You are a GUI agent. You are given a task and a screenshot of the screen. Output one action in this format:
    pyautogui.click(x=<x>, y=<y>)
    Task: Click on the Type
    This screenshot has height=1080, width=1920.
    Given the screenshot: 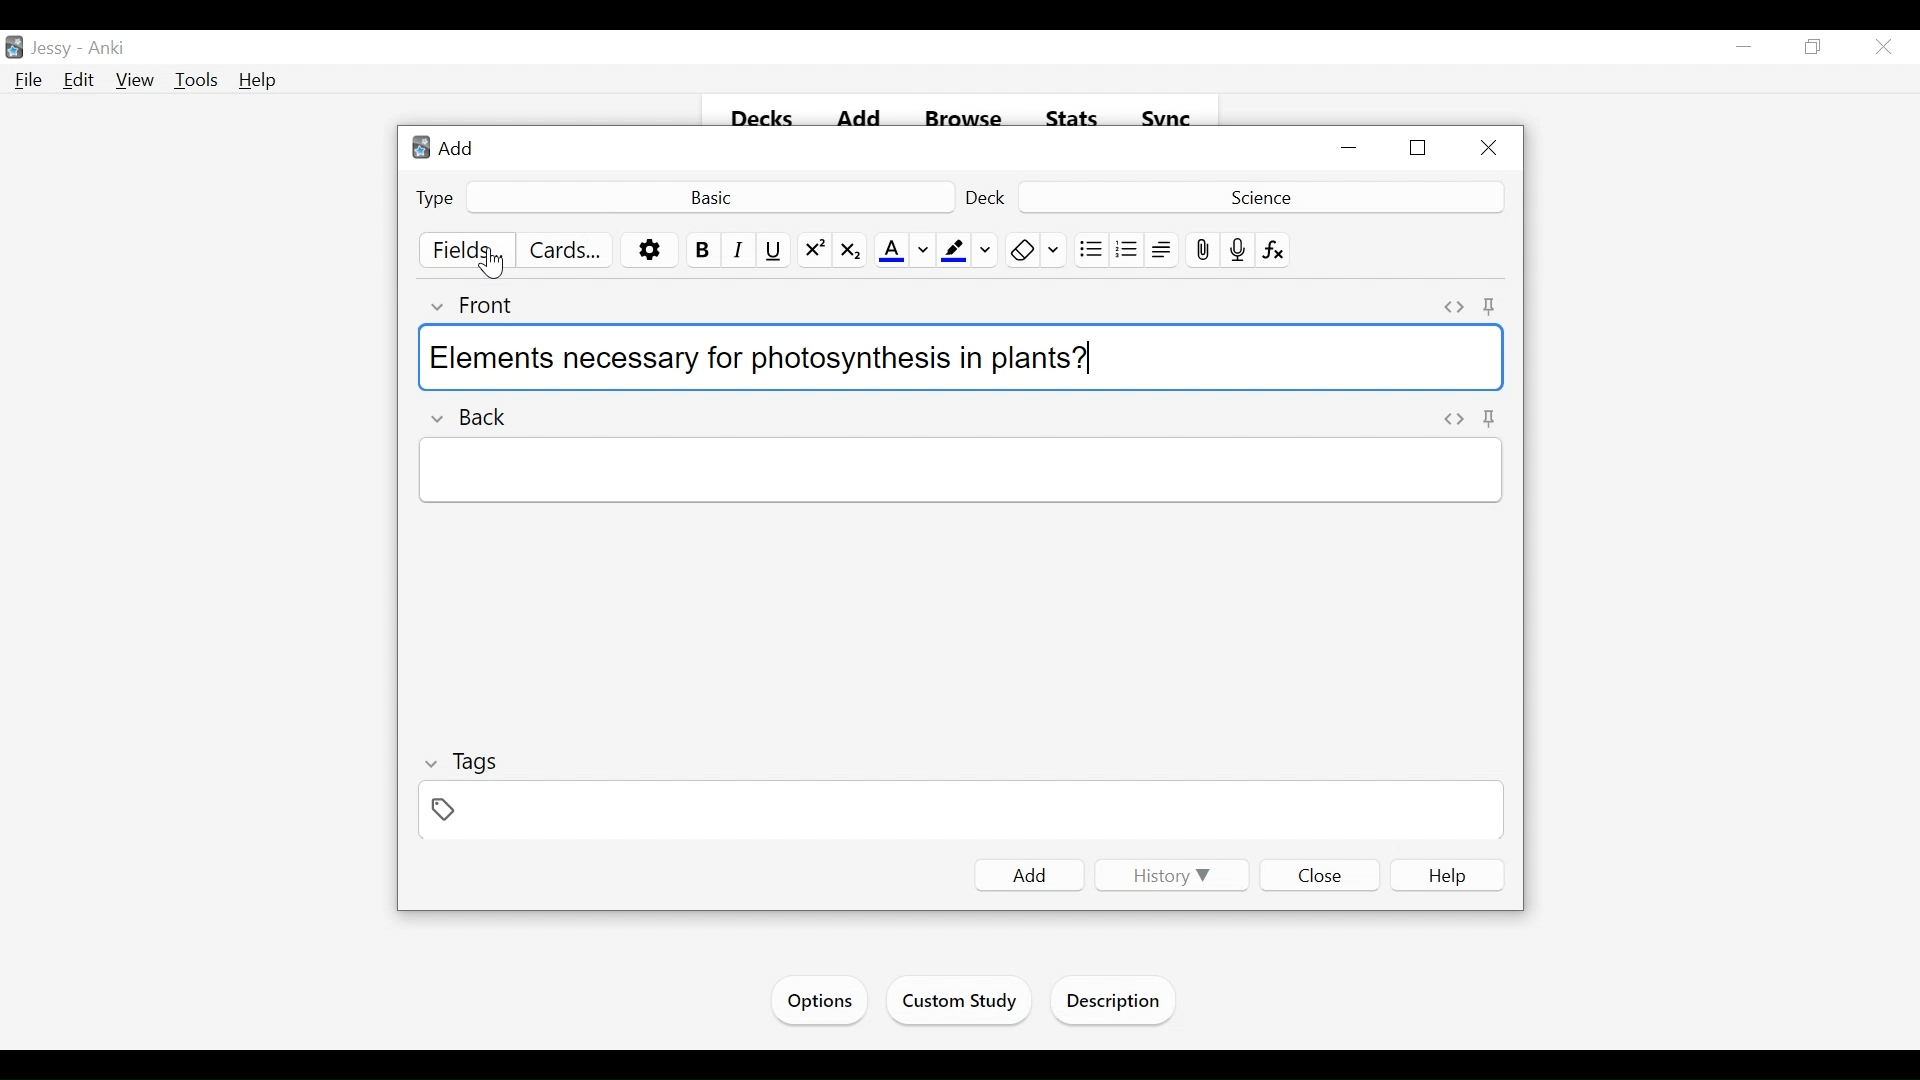 What is the action you would take?
    pyautogui.click(x=436, y=197)
    